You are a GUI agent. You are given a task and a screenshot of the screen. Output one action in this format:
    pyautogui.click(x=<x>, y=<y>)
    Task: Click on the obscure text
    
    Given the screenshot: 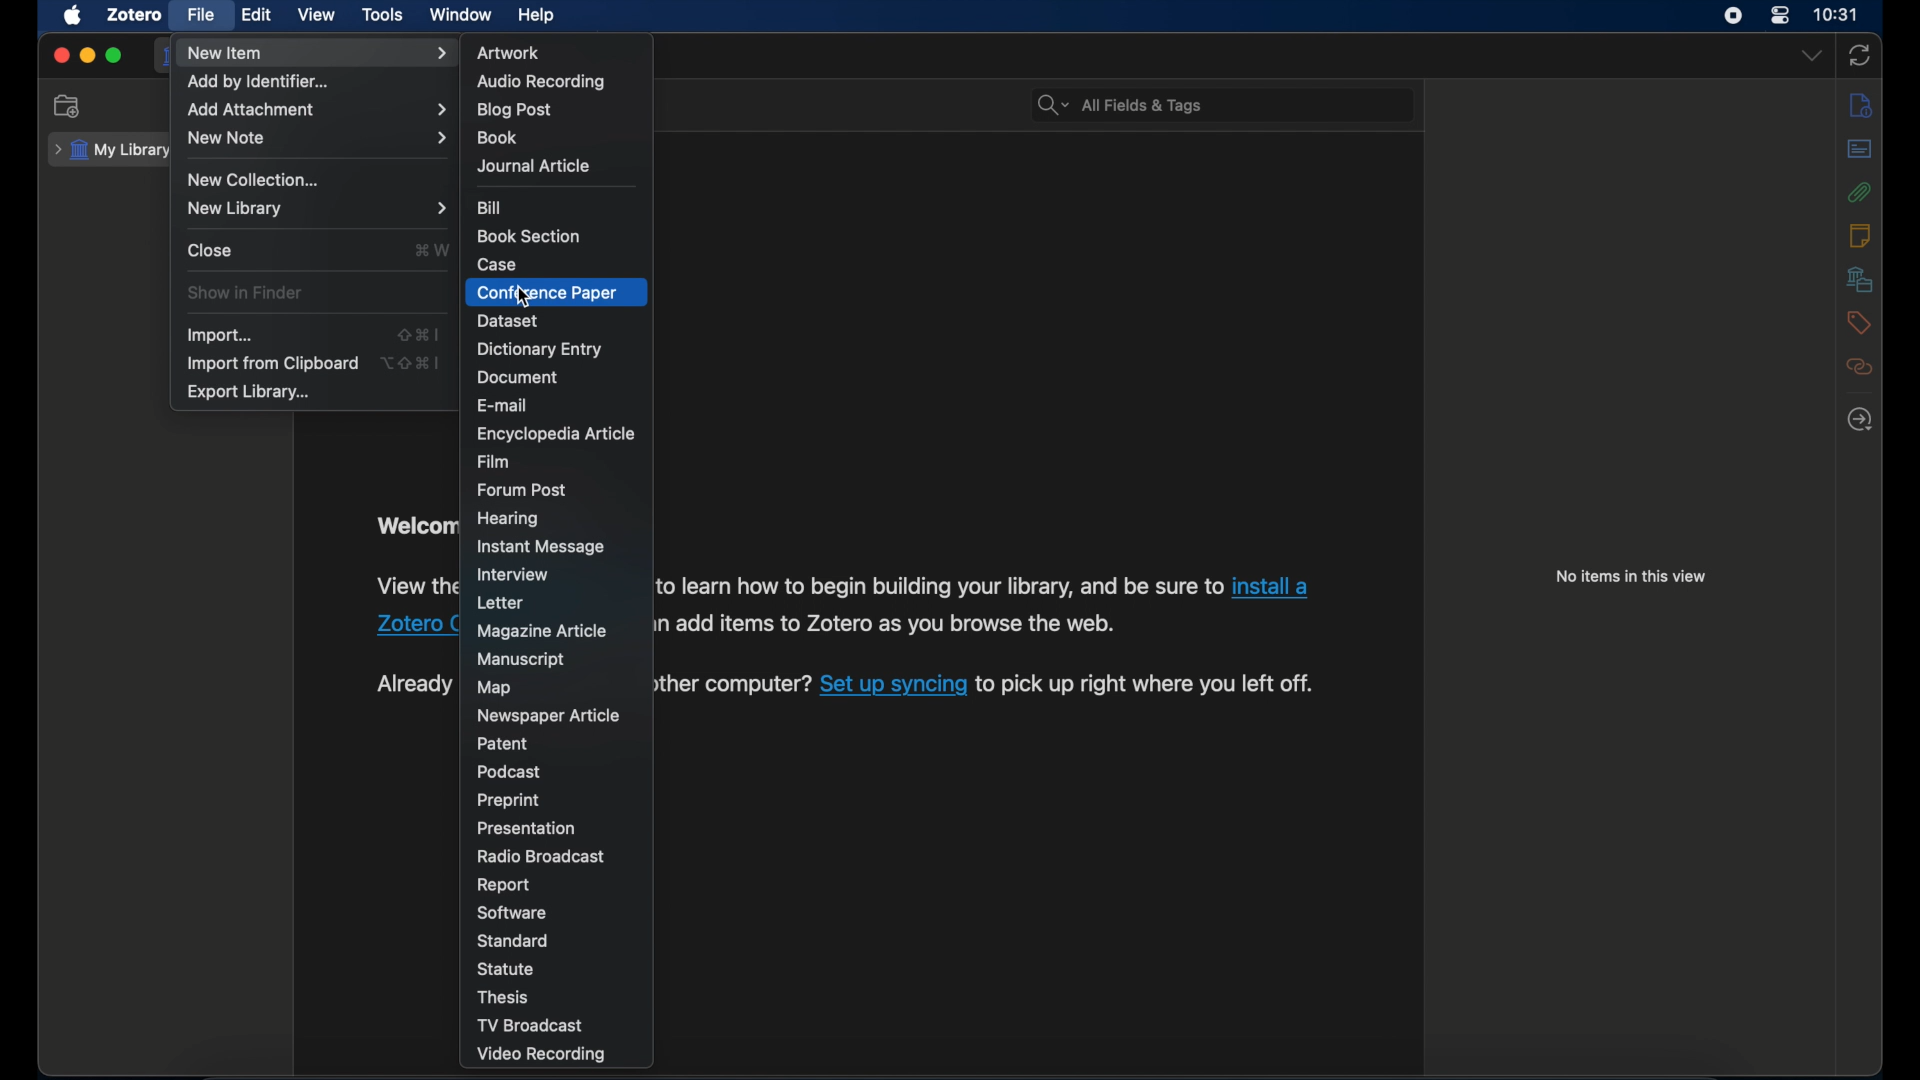 What is the action you would take?
    pyautogui.click(x=415, y=526)
    